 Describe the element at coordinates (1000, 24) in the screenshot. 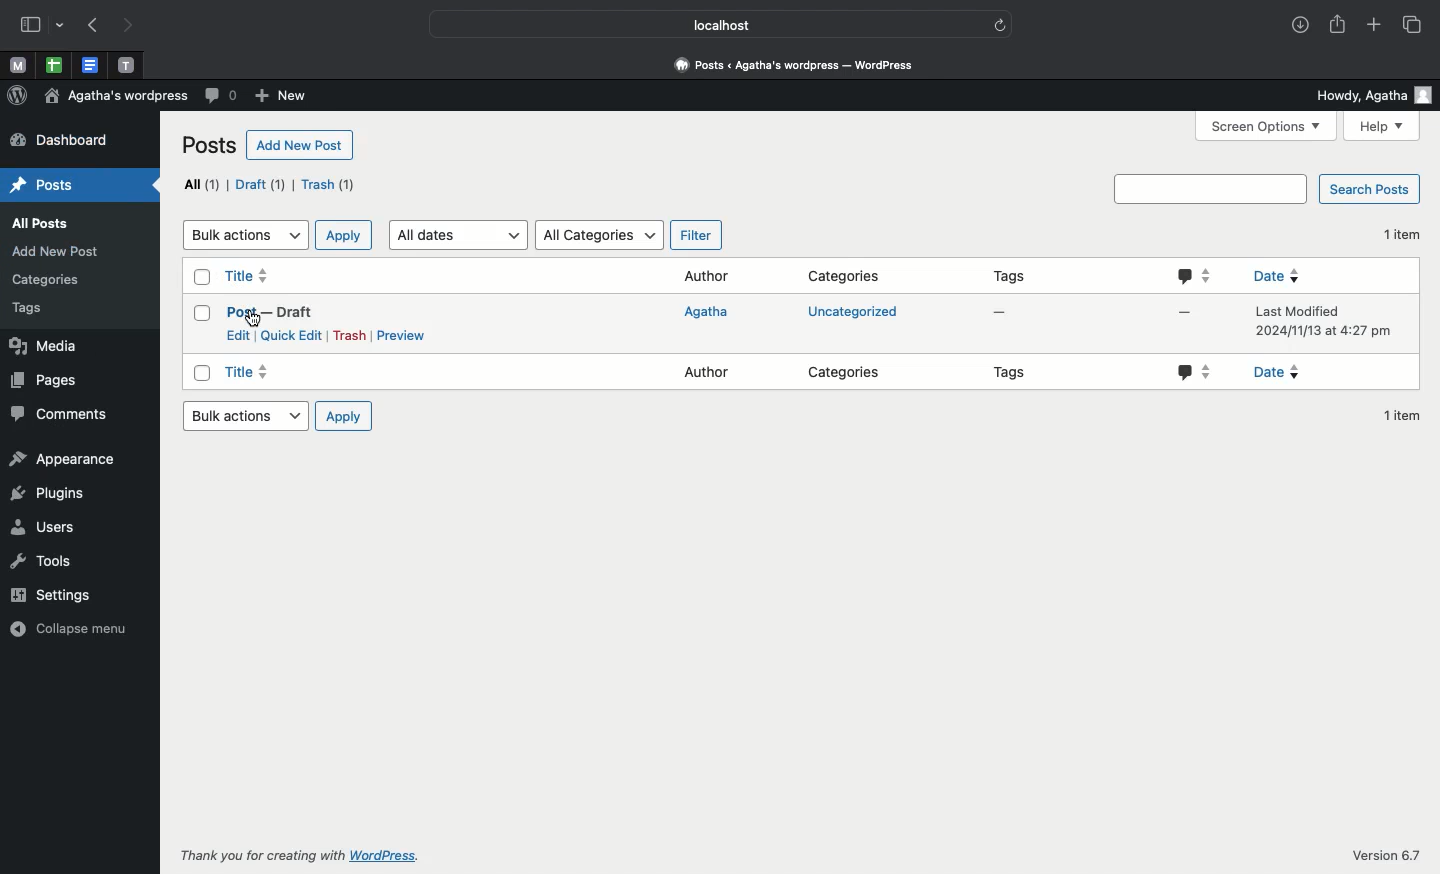

I see `Refresh` at that location.